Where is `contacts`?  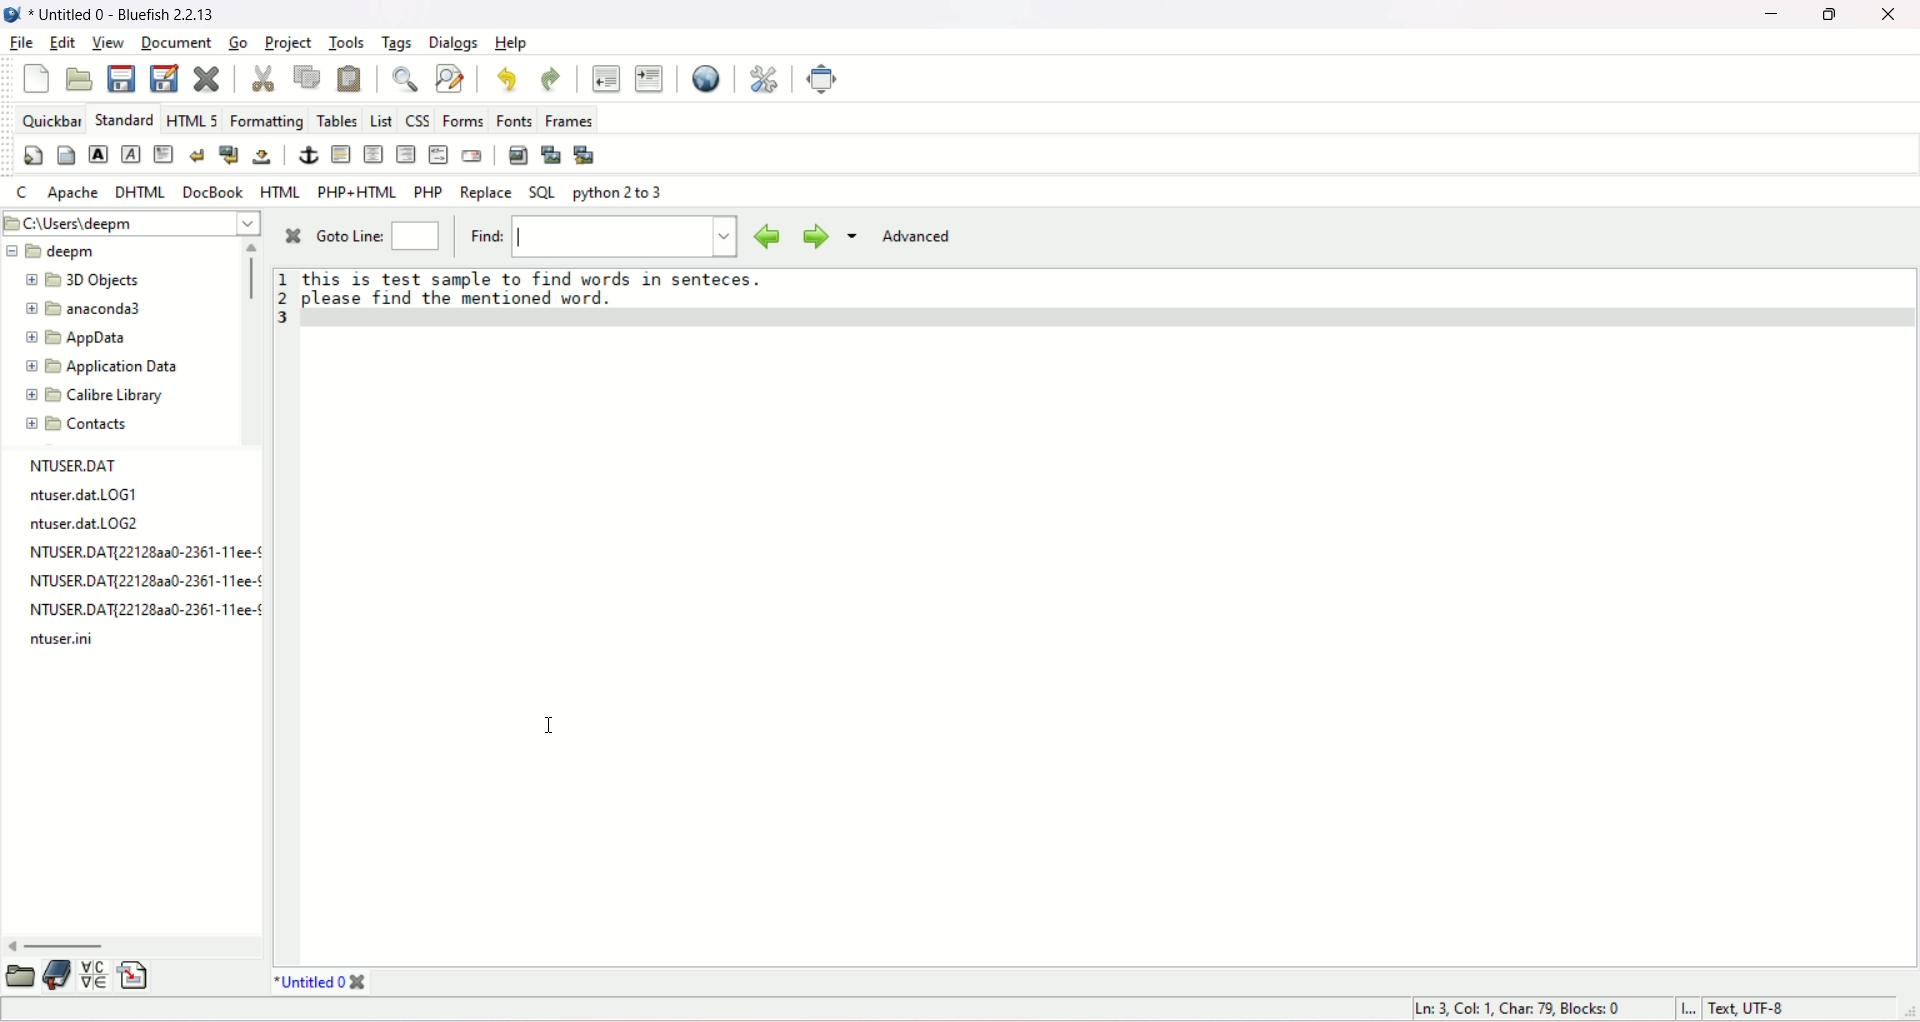 contacts is located at coordinates (82, 424).